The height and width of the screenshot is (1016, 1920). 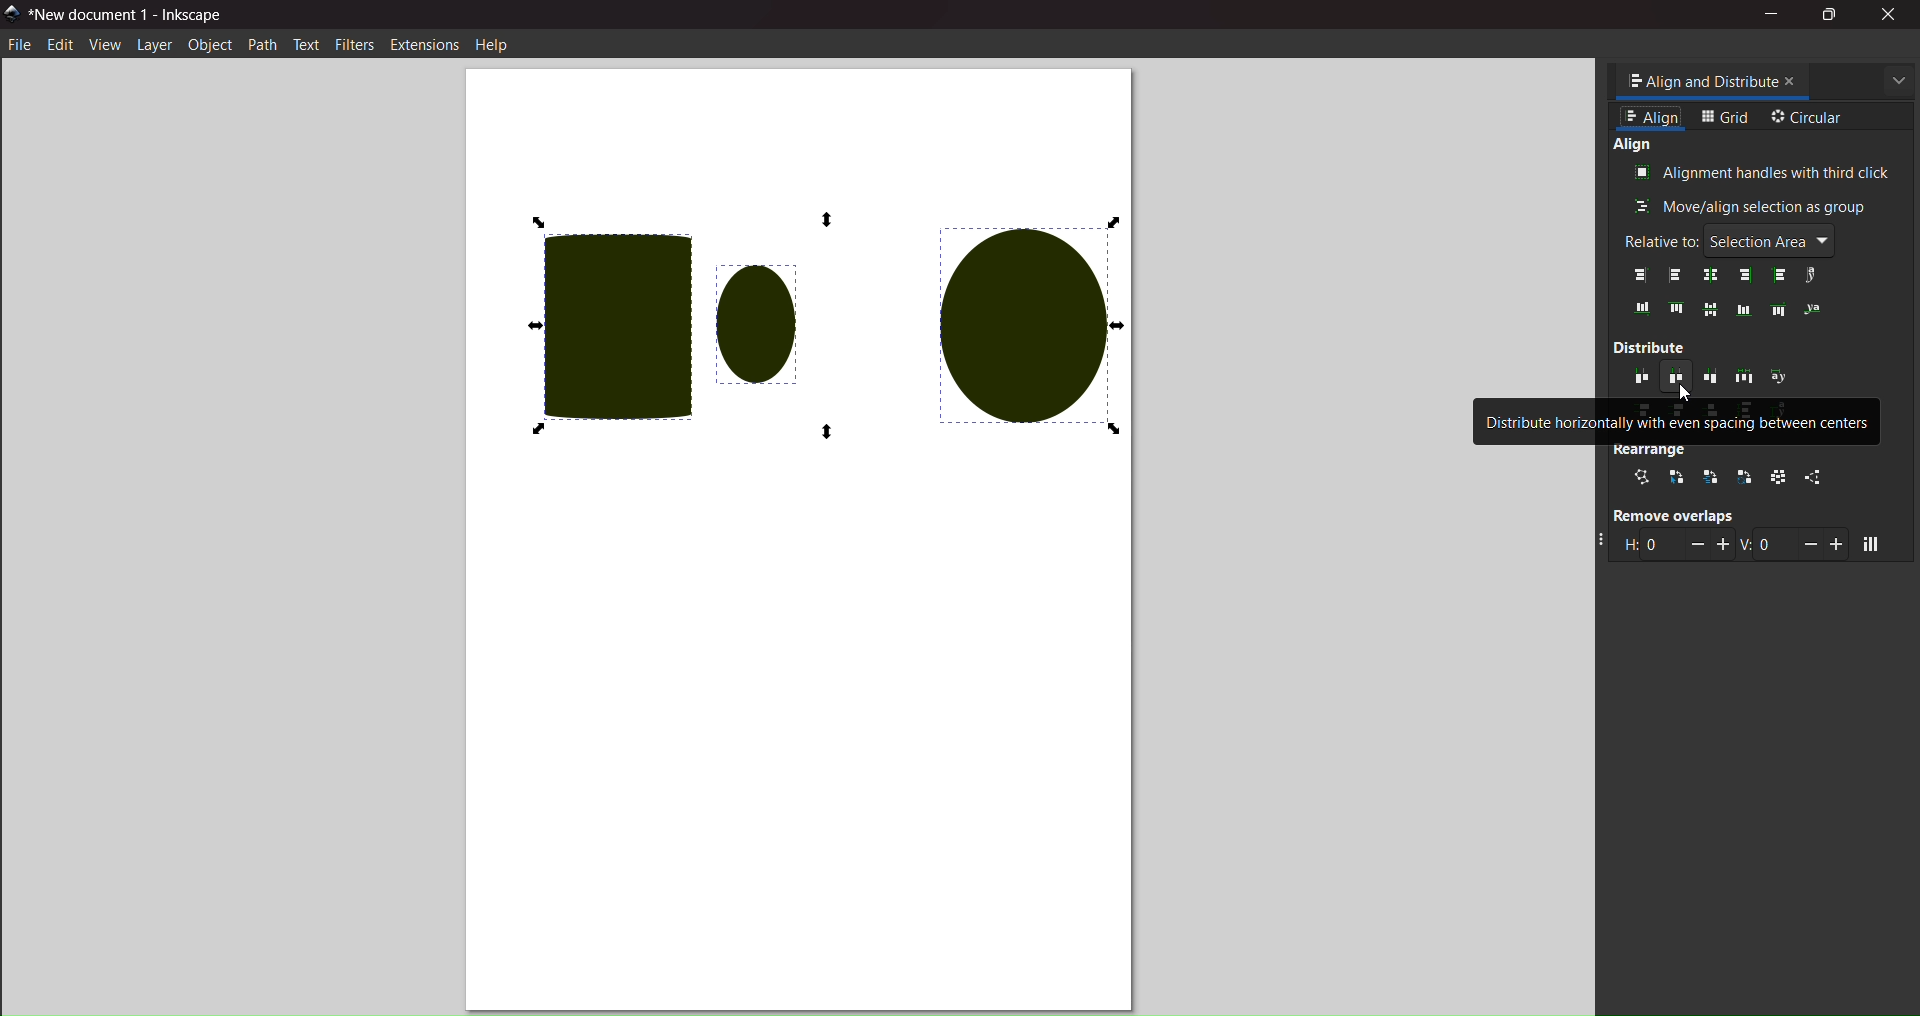 I want to click on extension, so click(x=424, y=44).